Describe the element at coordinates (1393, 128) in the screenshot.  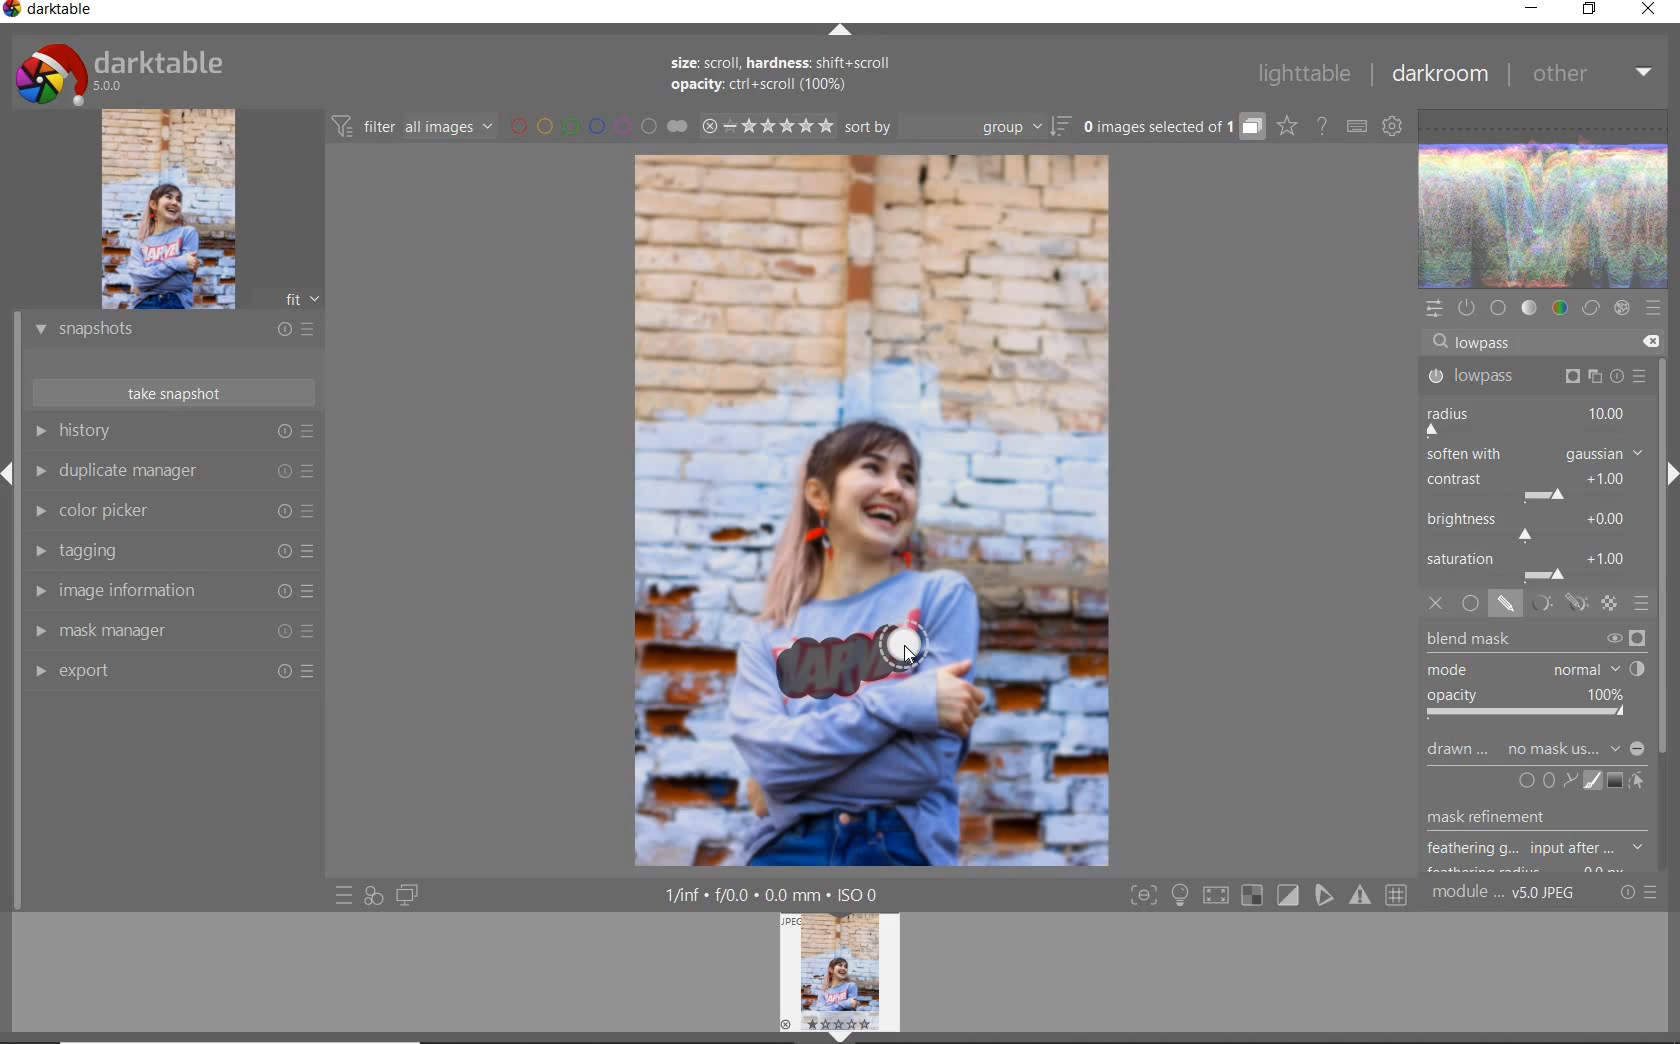
I see `show global preferences` at that location.